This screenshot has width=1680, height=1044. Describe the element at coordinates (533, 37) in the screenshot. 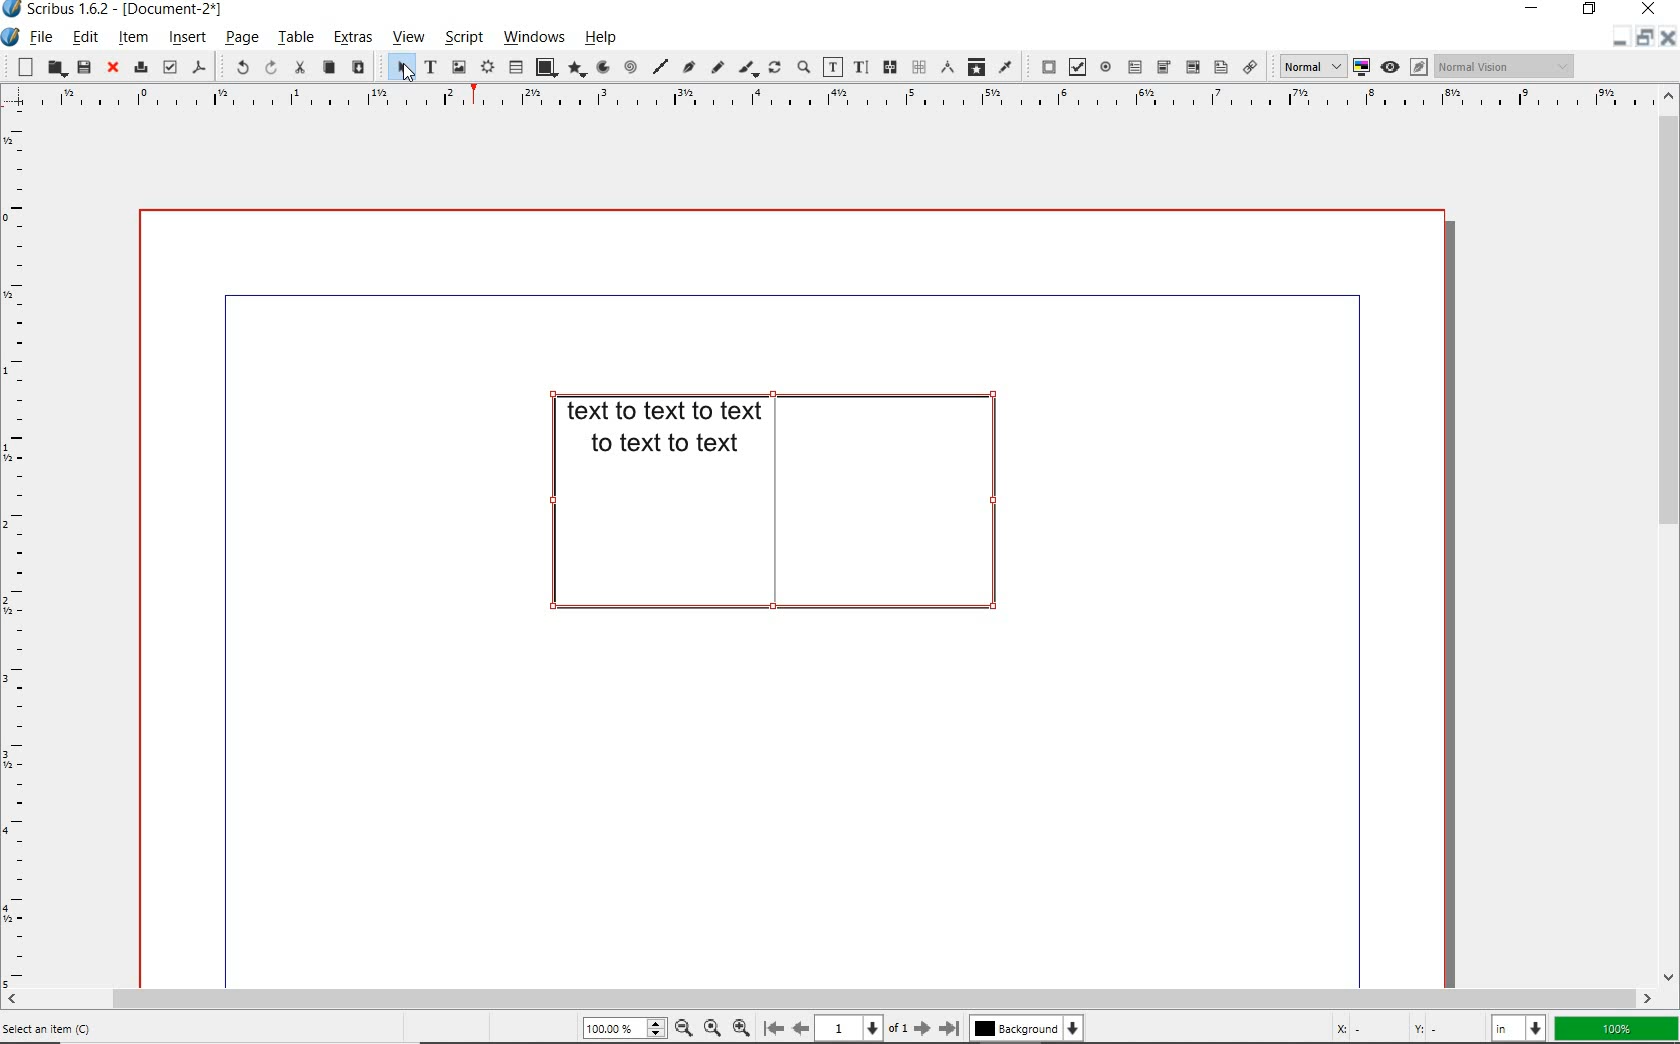

I see `windows` at that location.